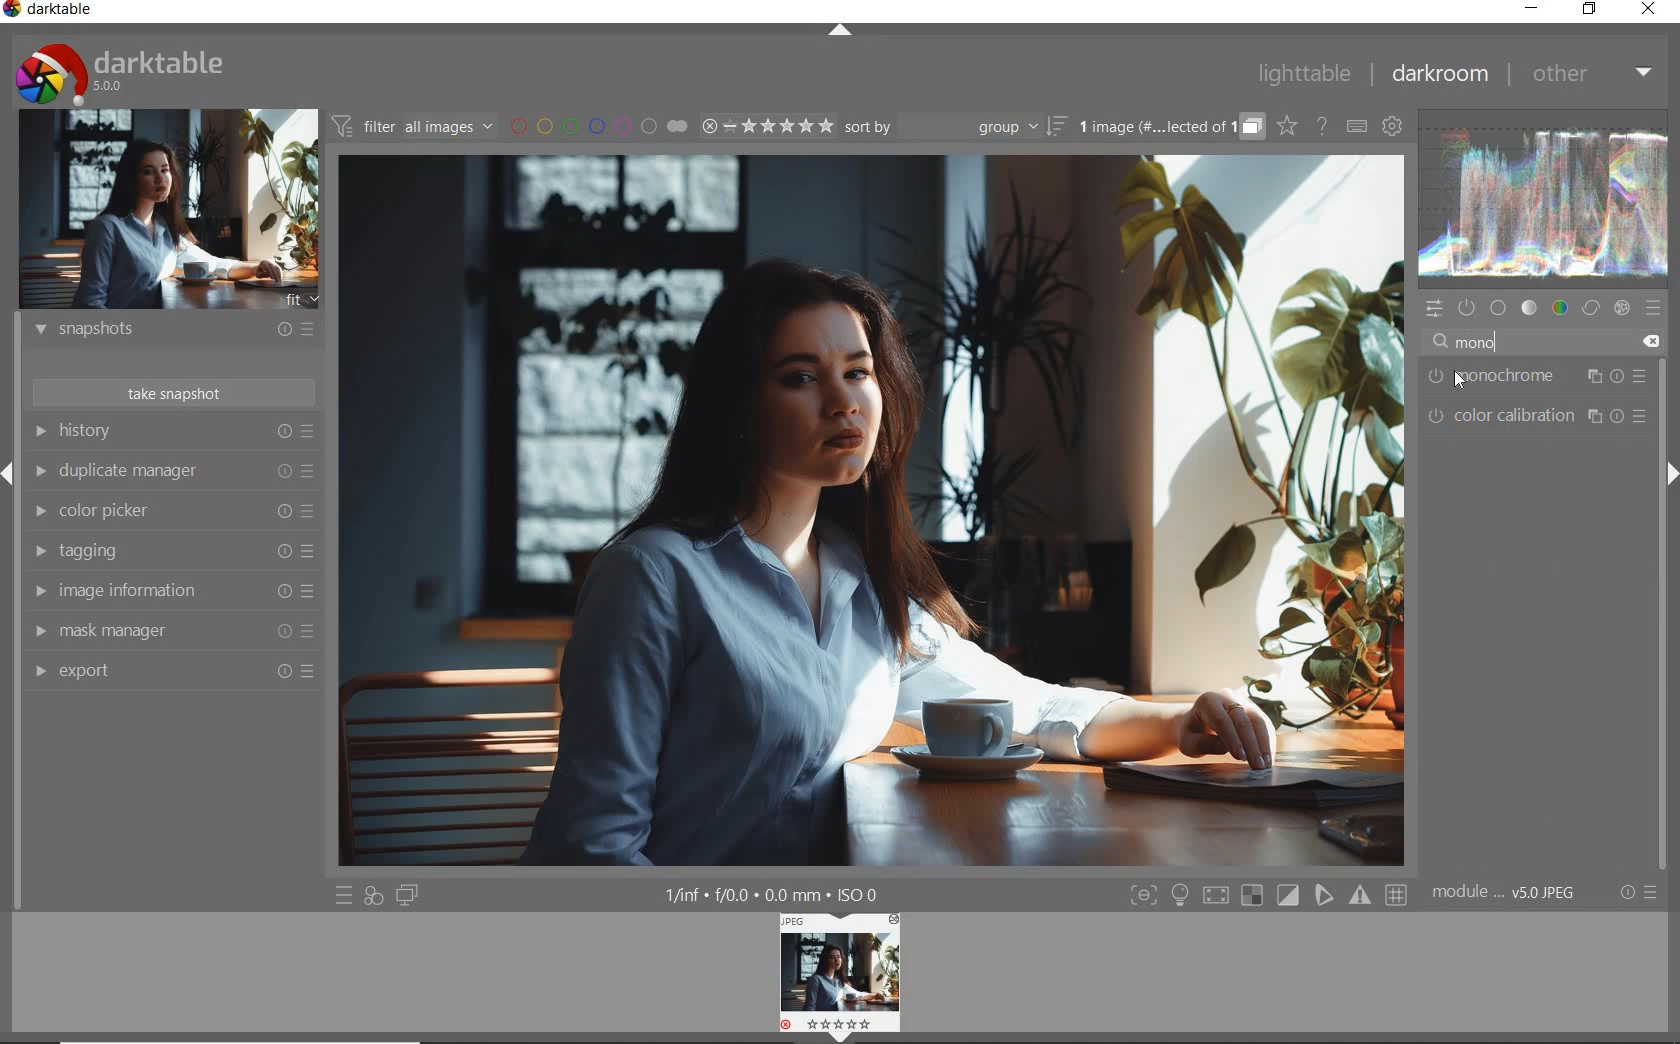  I want to click on snapshots, so click(173, 333).